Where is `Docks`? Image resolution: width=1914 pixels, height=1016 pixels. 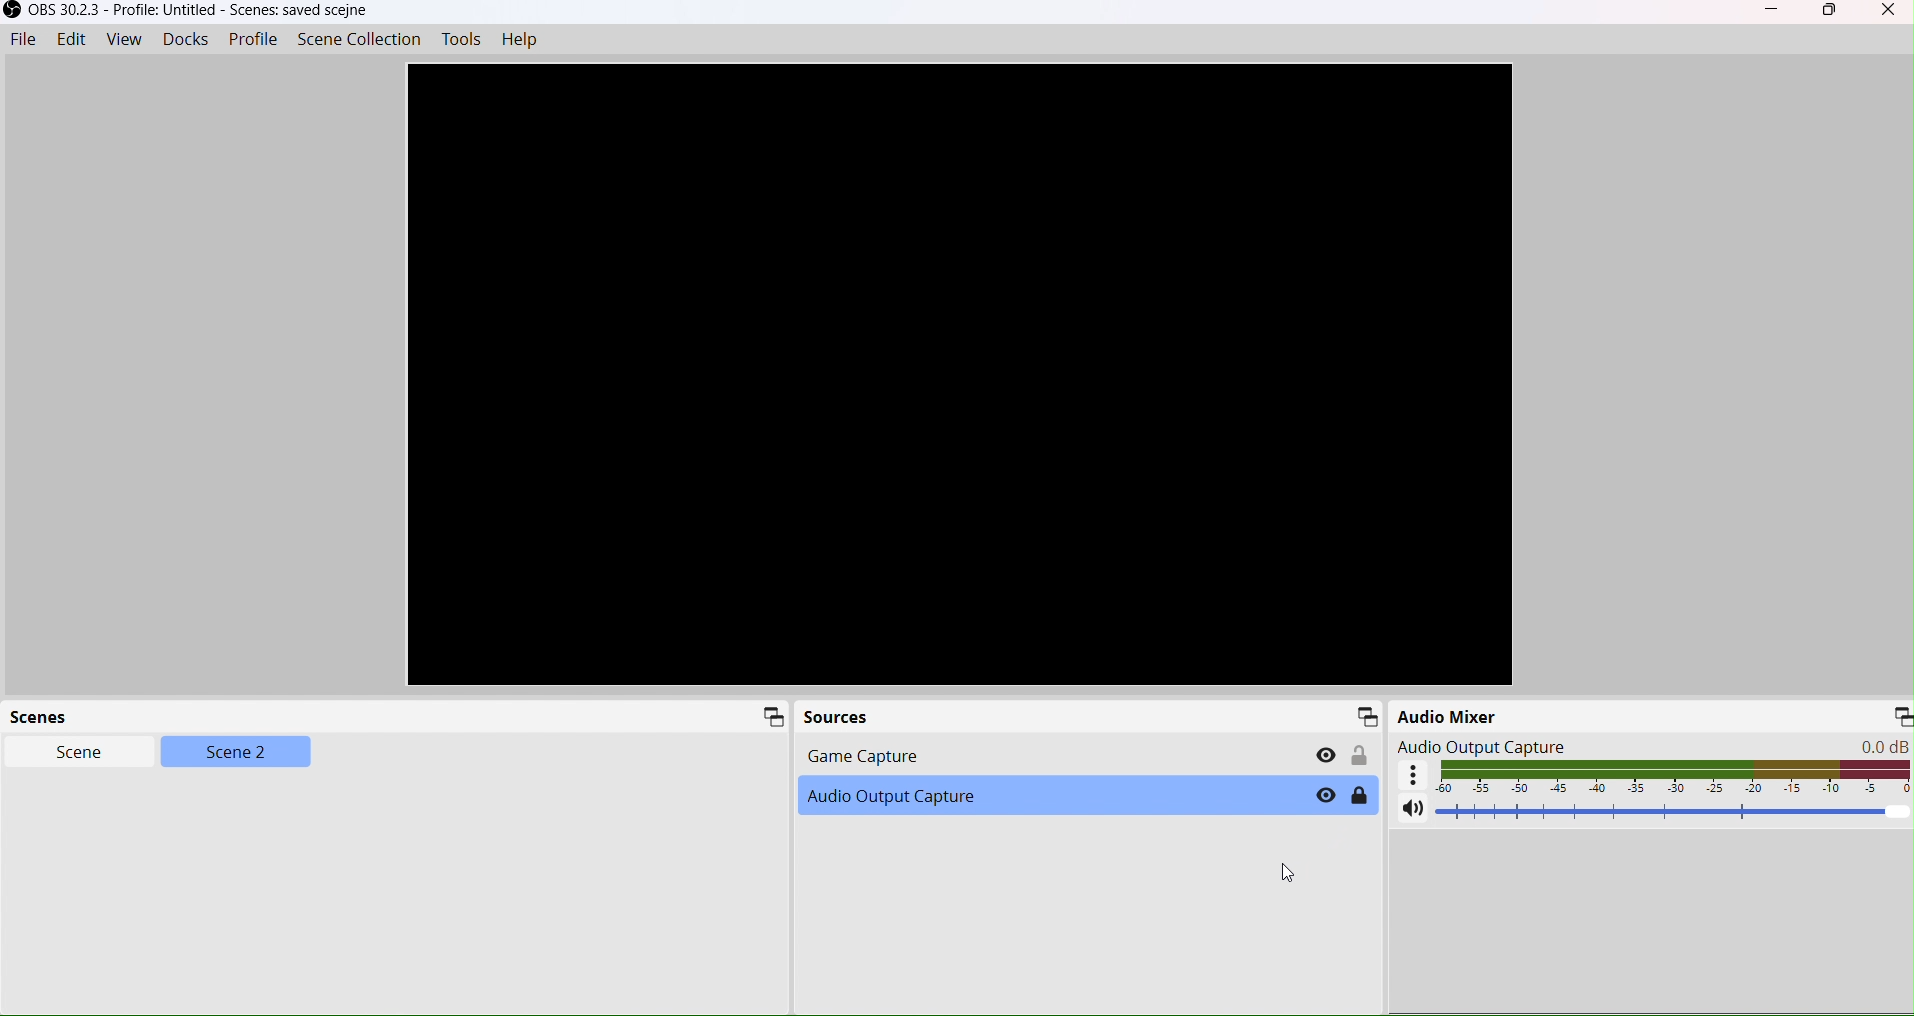 Docks is located at coordinates (185, 43).